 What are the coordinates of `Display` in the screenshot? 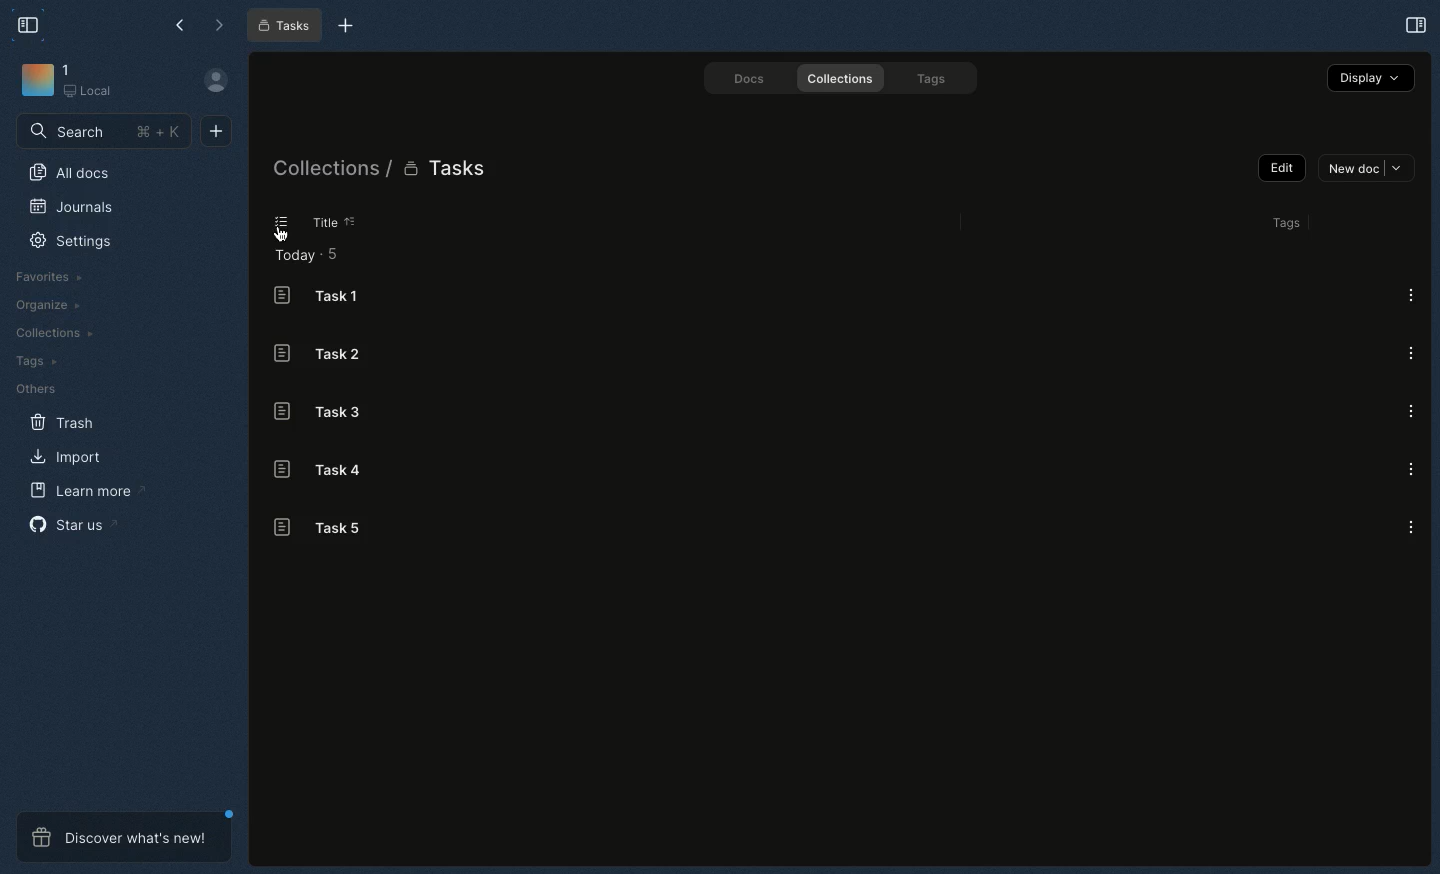 It's located at (1371, 78).